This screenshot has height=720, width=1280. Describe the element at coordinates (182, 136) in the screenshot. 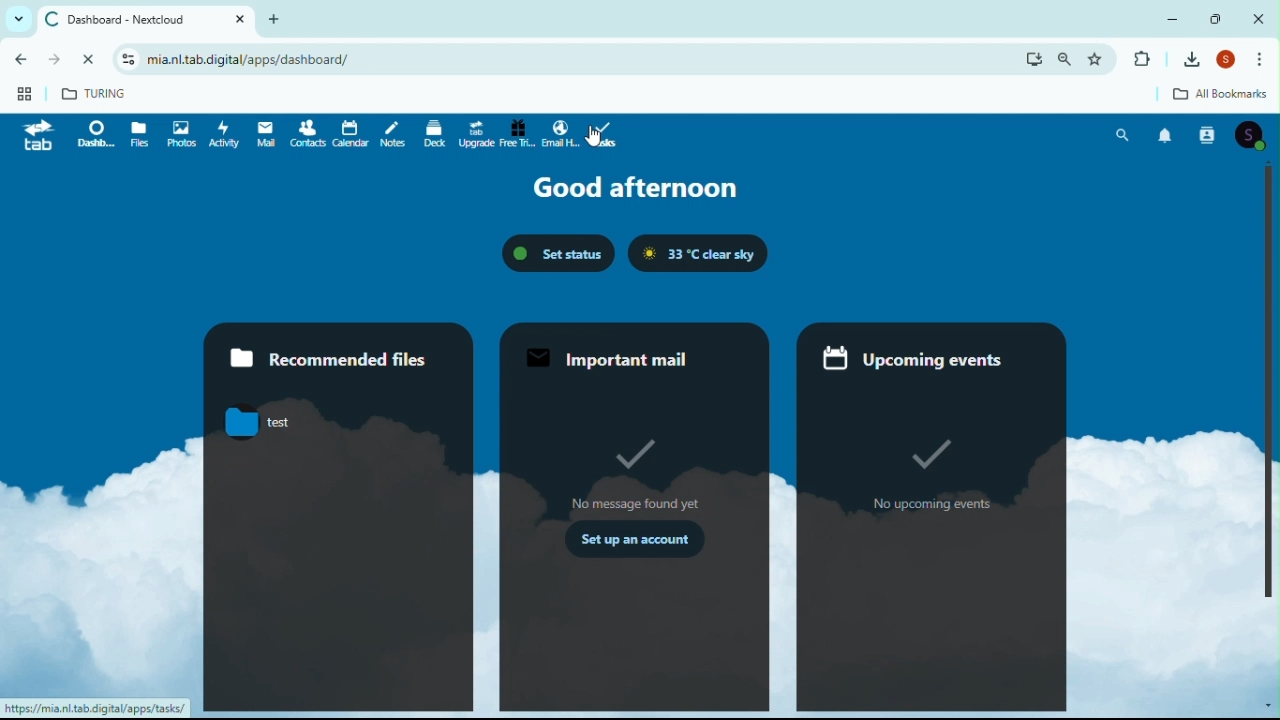

I see `Photos ` at that location.